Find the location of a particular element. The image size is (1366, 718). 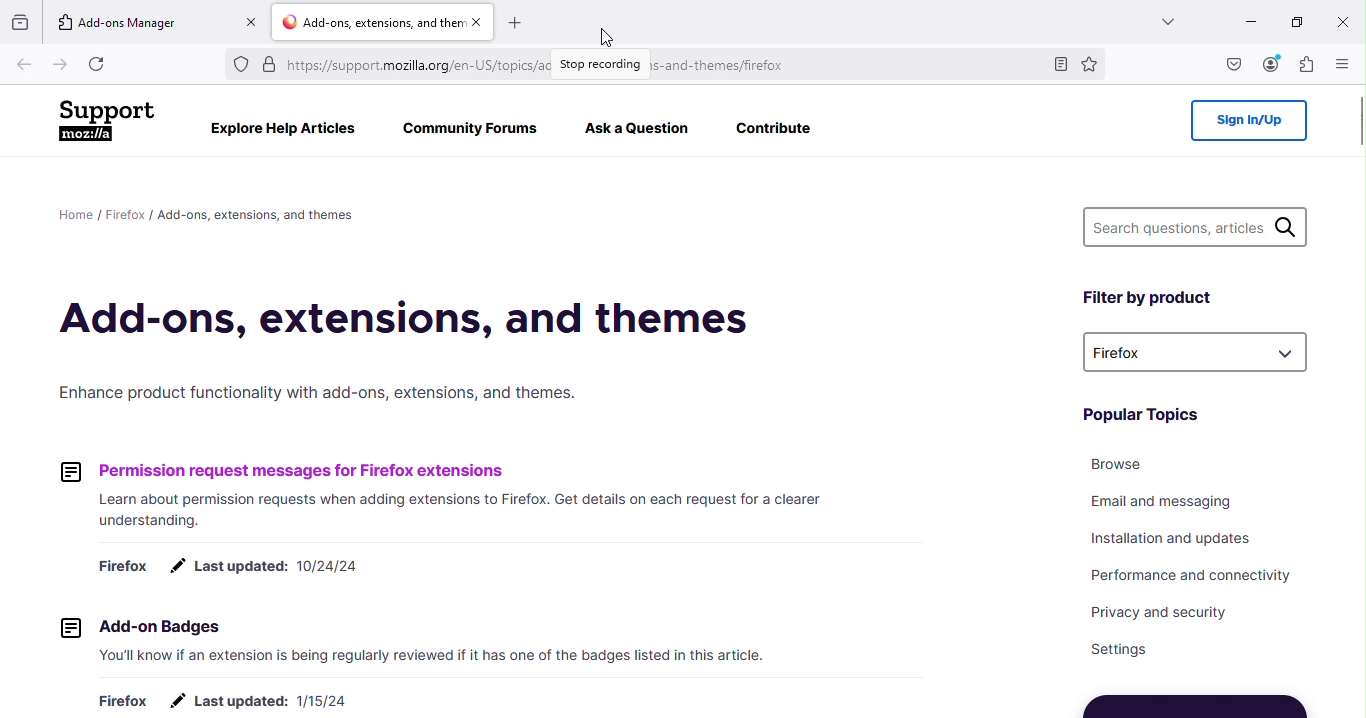

Address bar is located at coordinates (660, 64).